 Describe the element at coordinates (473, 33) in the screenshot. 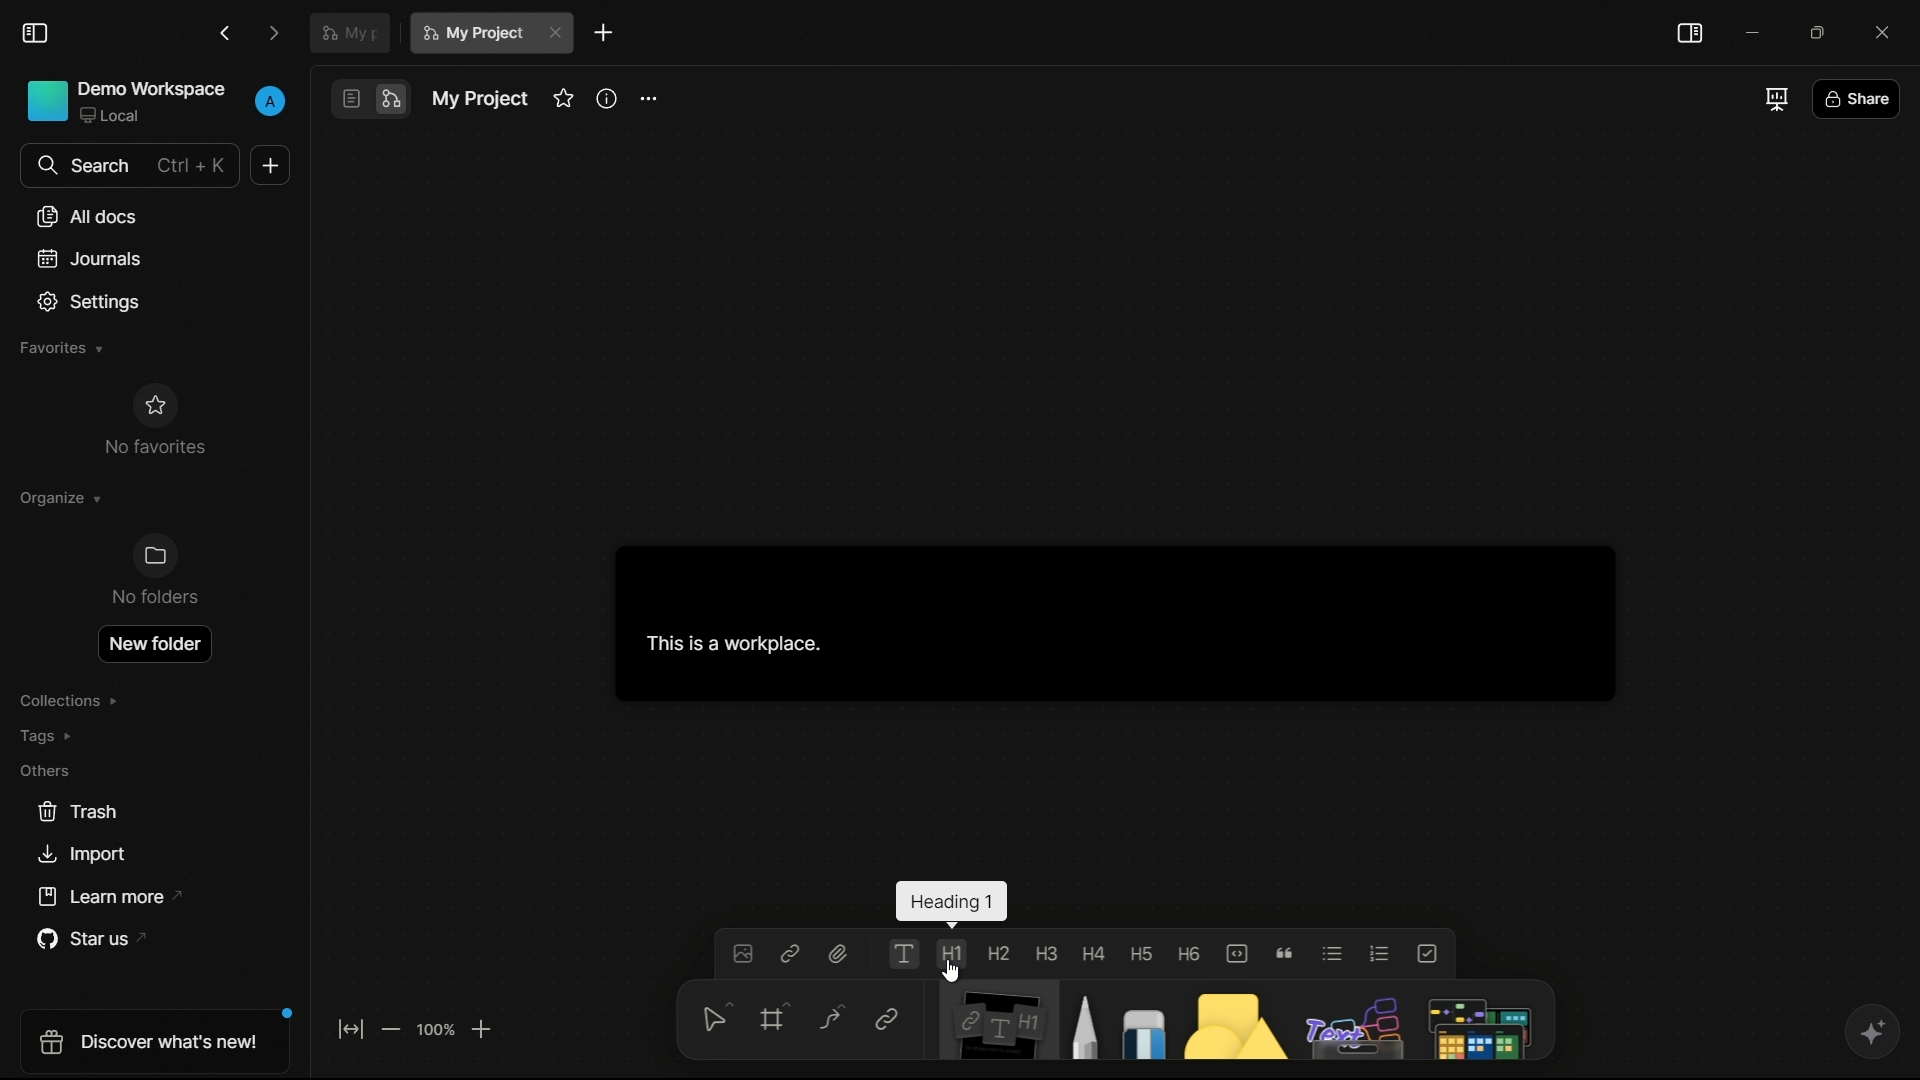

I see `current document name` at that location.